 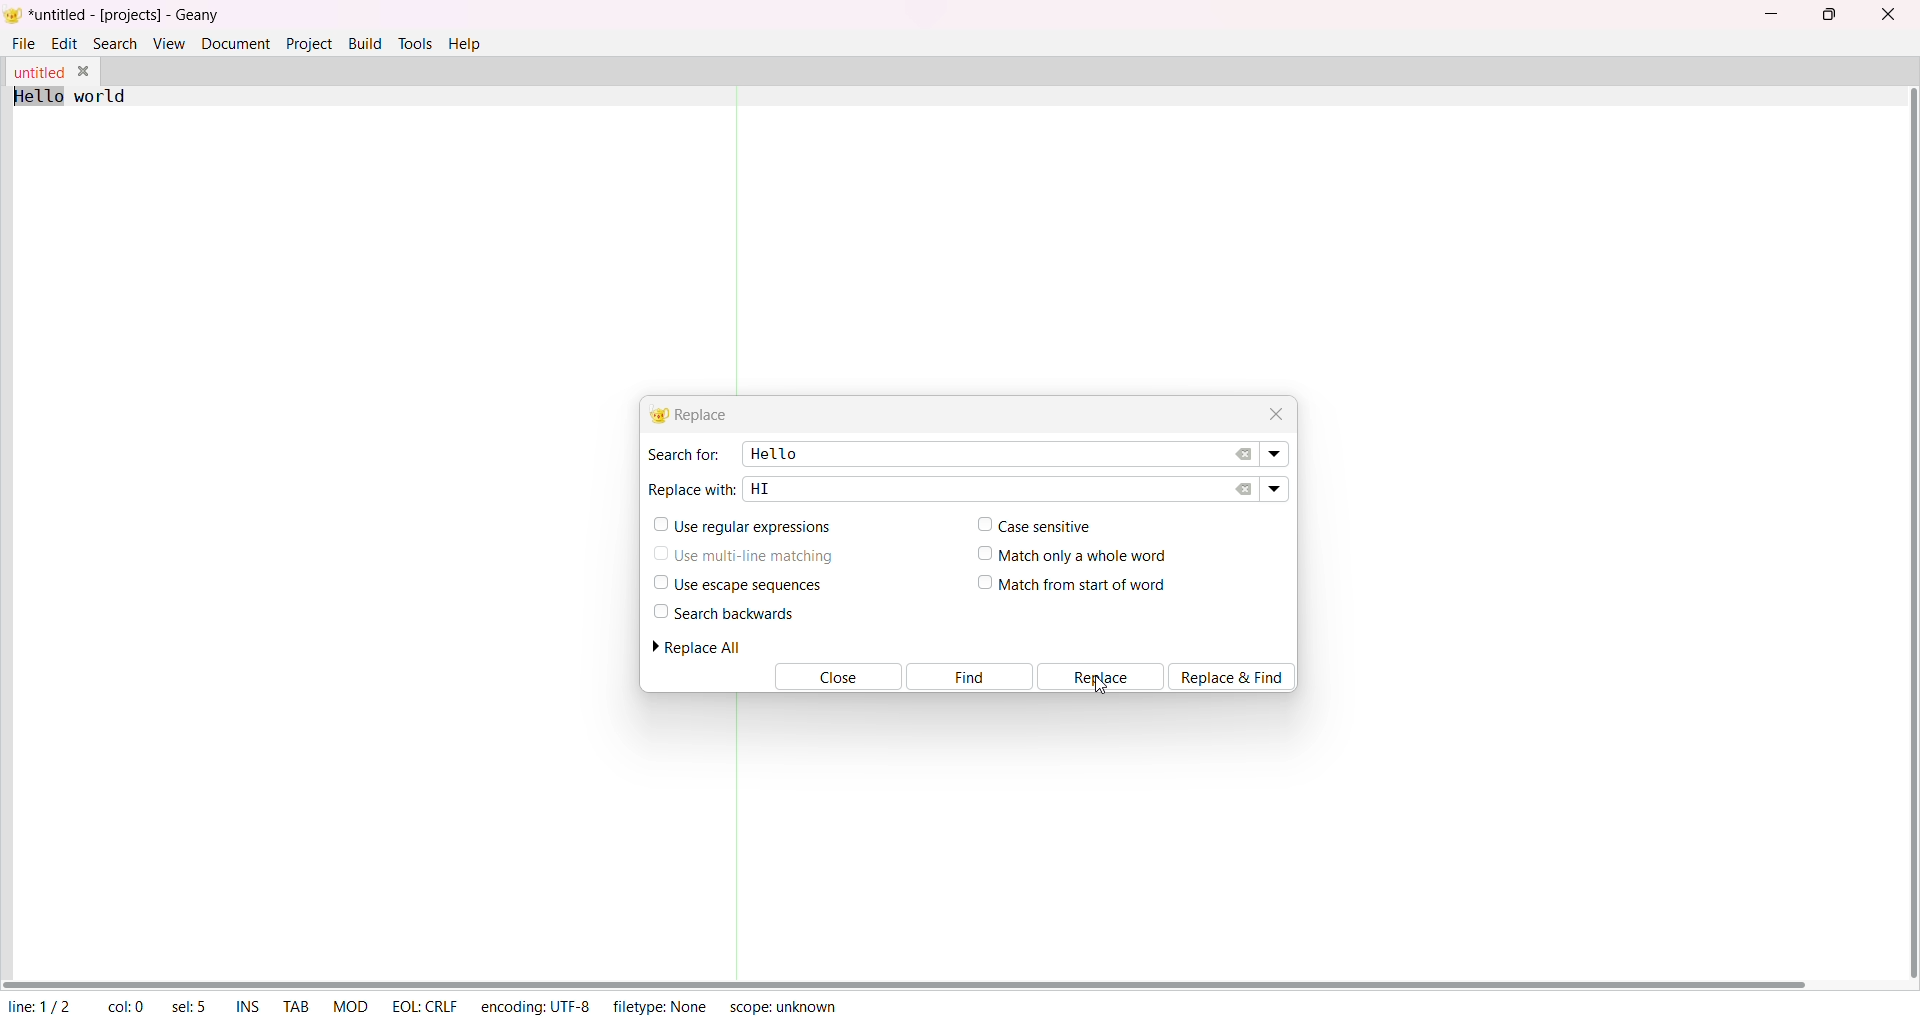 What do you see at coordinates (1030, 524) in the screenshot?
I see `case sensitive` at bounding box center [1030, 524].